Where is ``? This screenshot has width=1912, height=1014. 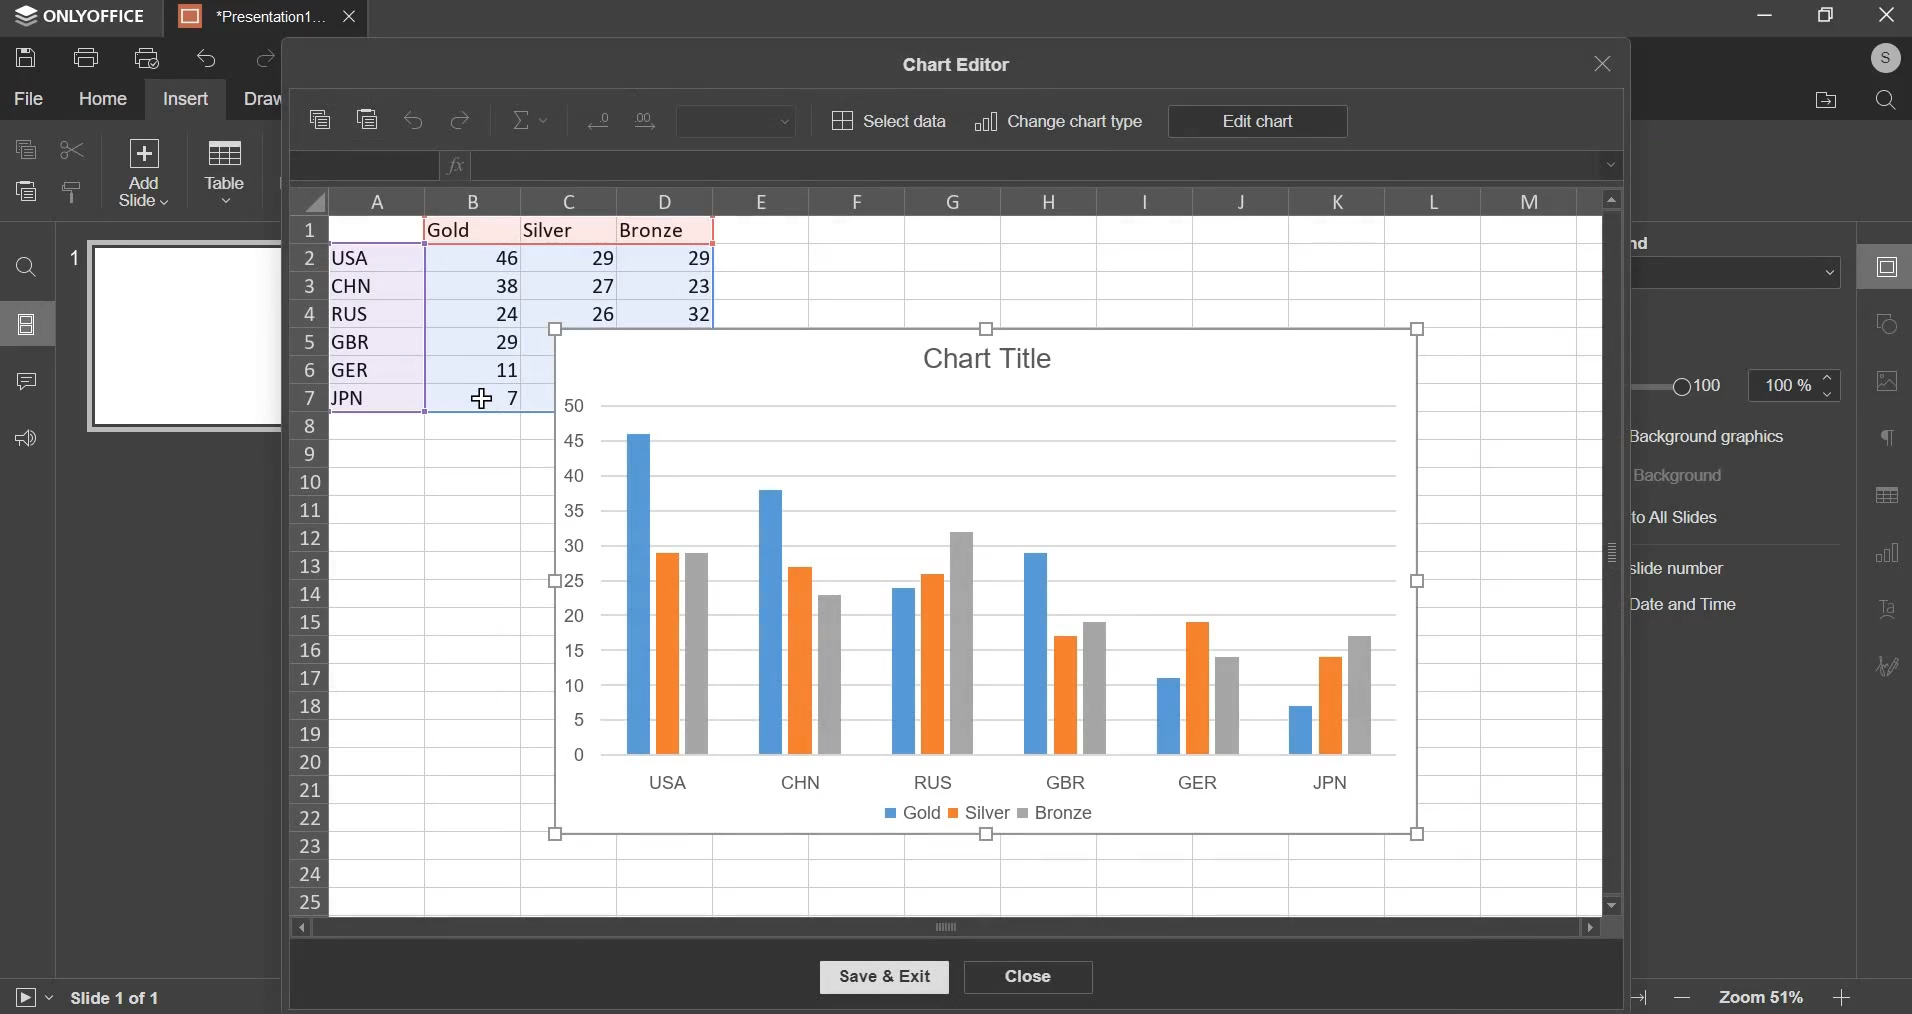  is located at coordinates (597, 124).